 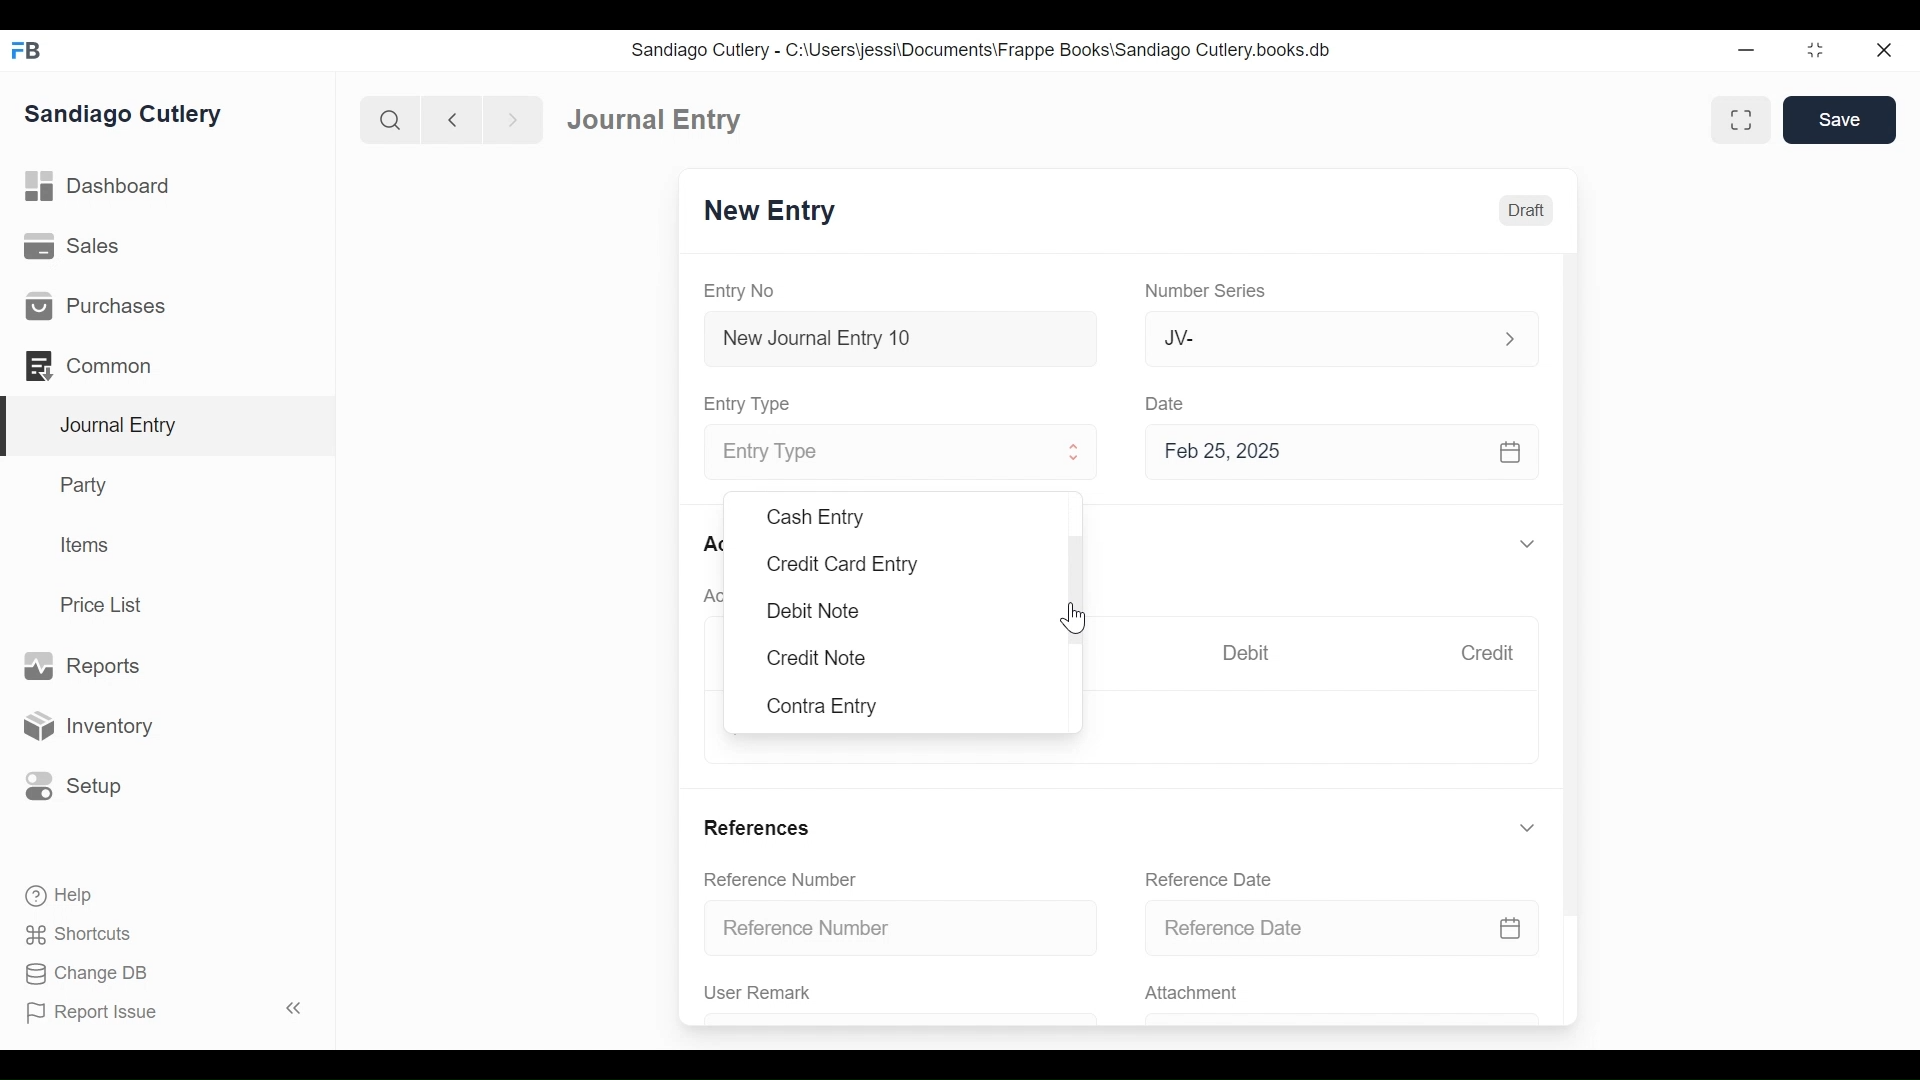 What do you see at coordinates (1074, 579) in the screenshot?
I see `Vertical Scroll bar` at bounding box center [1074, 579].